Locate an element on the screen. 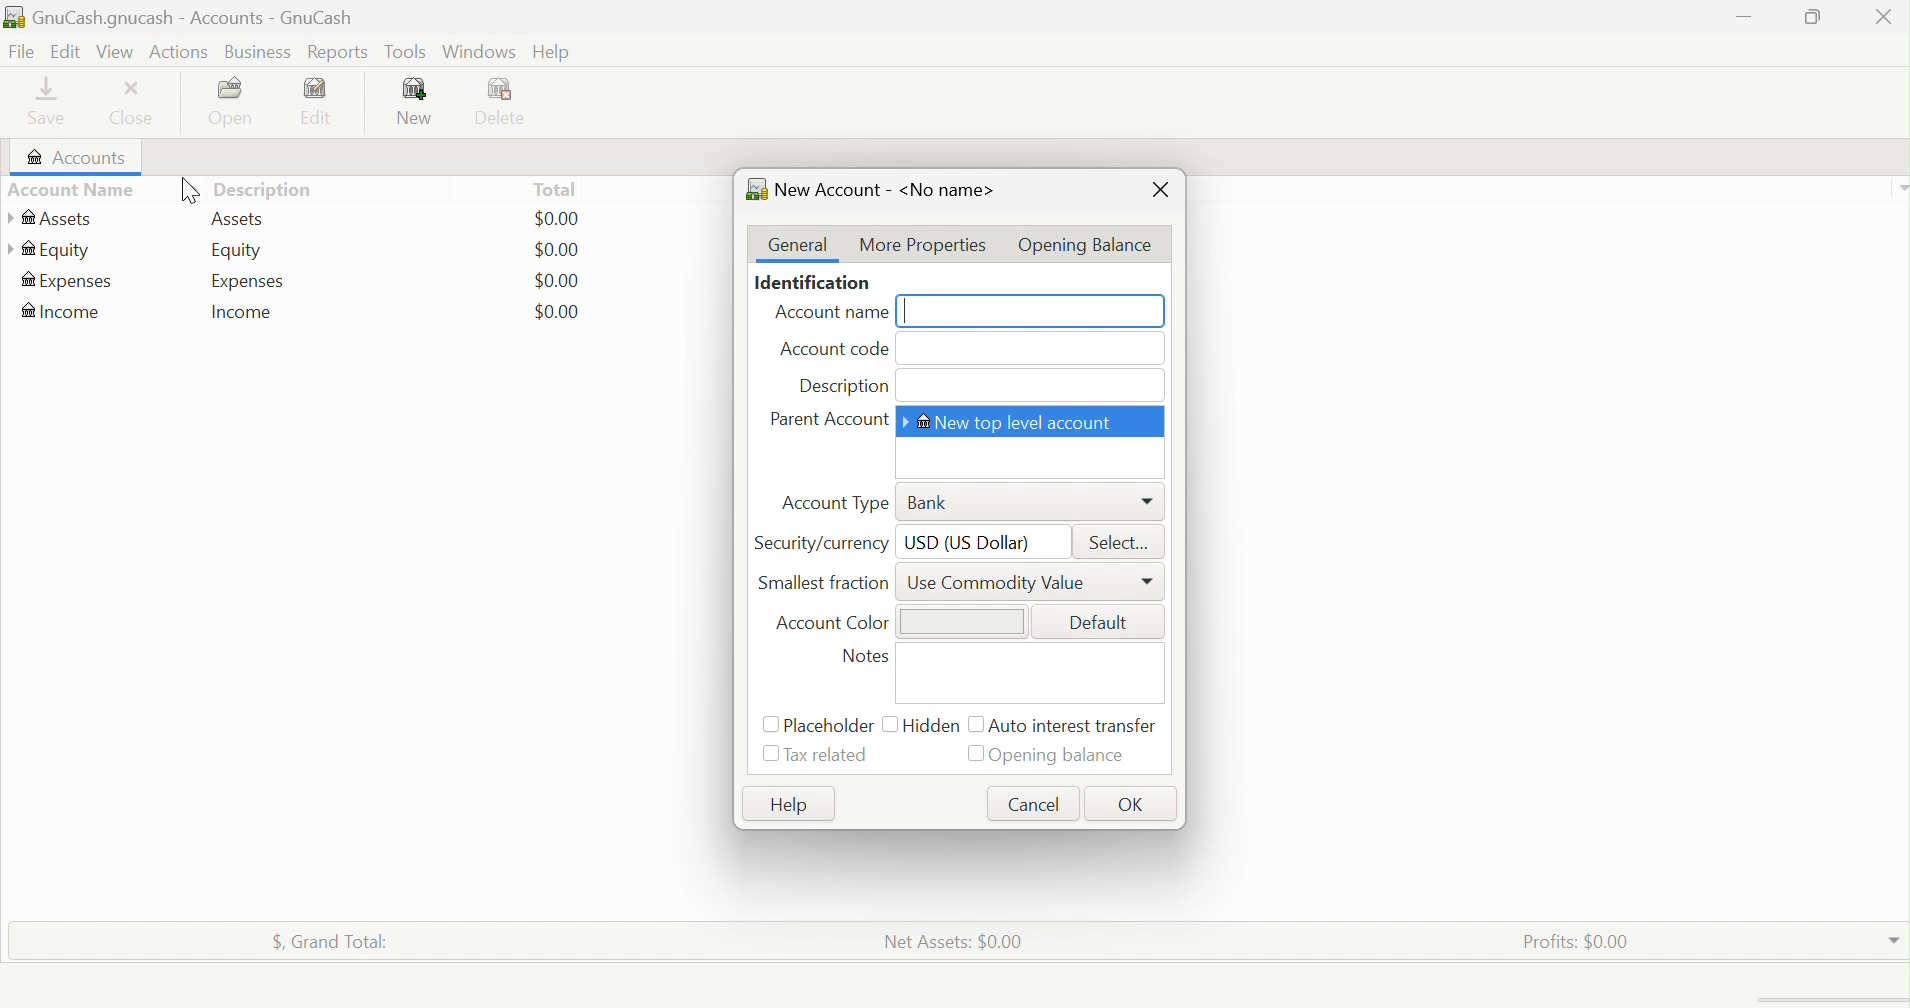 The image size is (1910, 1008). Close is located at coordinates (1161, 192).